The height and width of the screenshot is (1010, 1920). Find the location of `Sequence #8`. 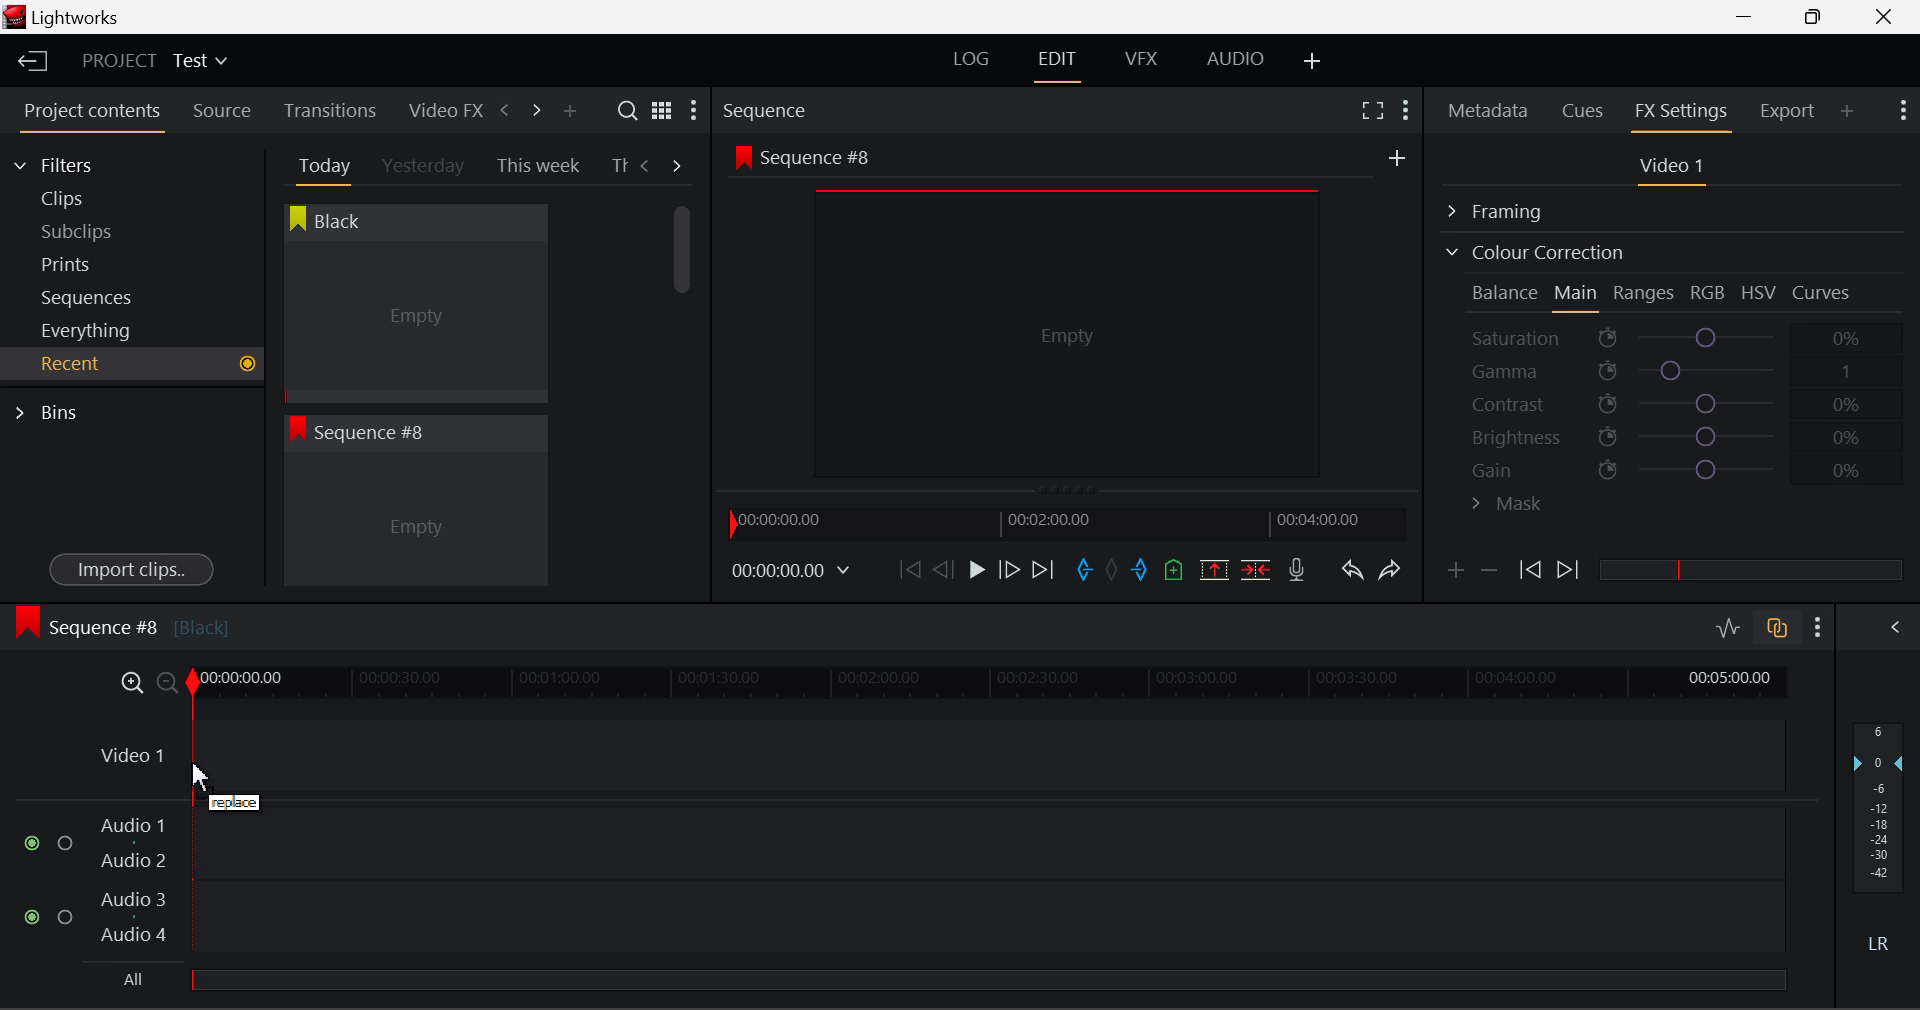

Sequence #8 is located at coordinates (121, 623).